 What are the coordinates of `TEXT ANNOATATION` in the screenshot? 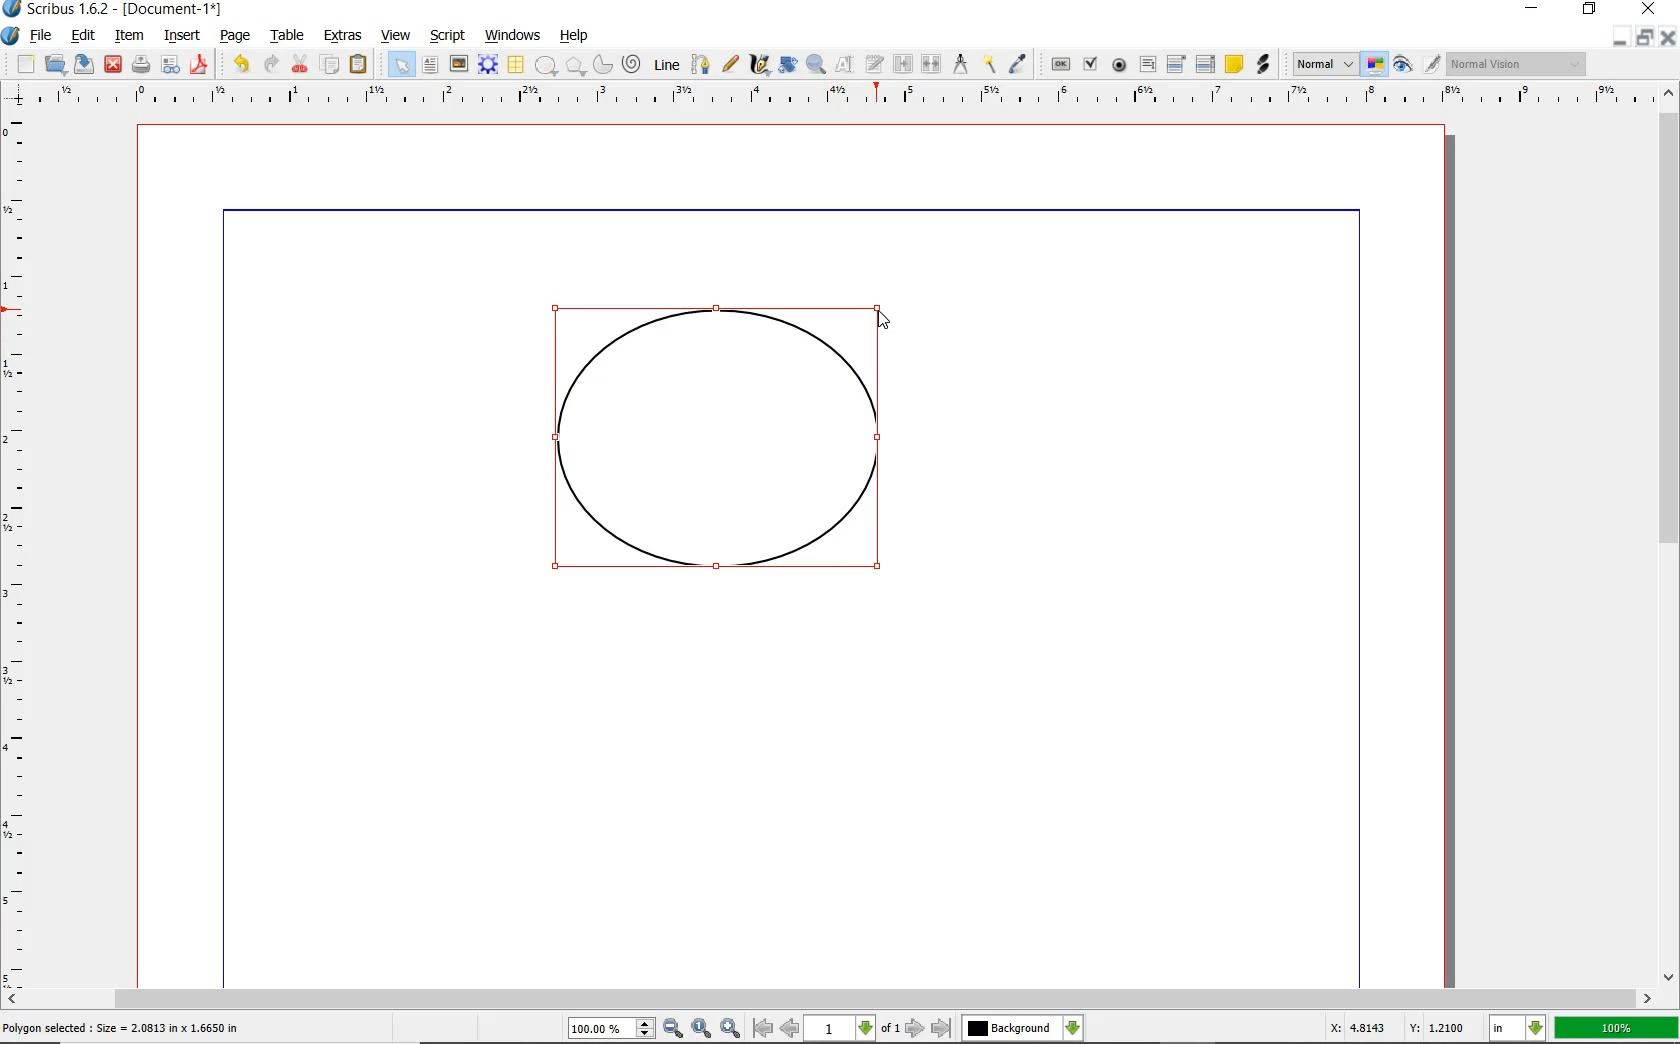 It's located at (1233, 63).